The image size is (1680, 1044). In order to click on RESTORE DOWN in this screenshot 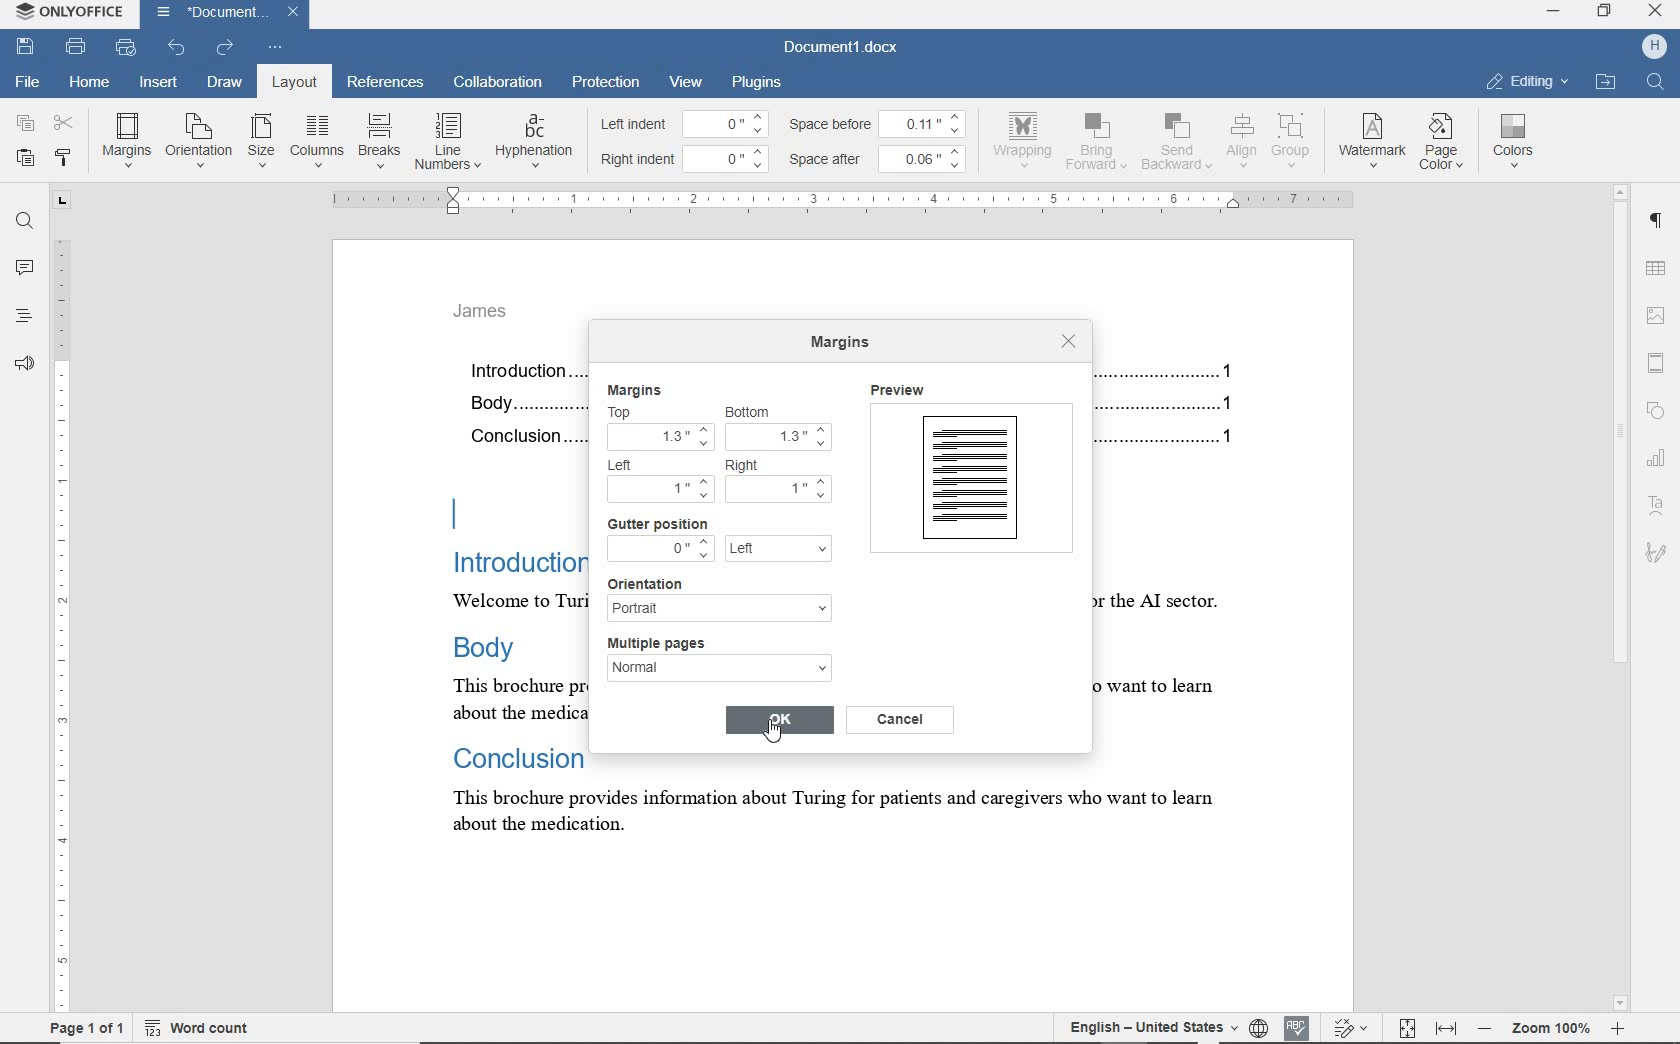, I will do `click(1608, 13)`.